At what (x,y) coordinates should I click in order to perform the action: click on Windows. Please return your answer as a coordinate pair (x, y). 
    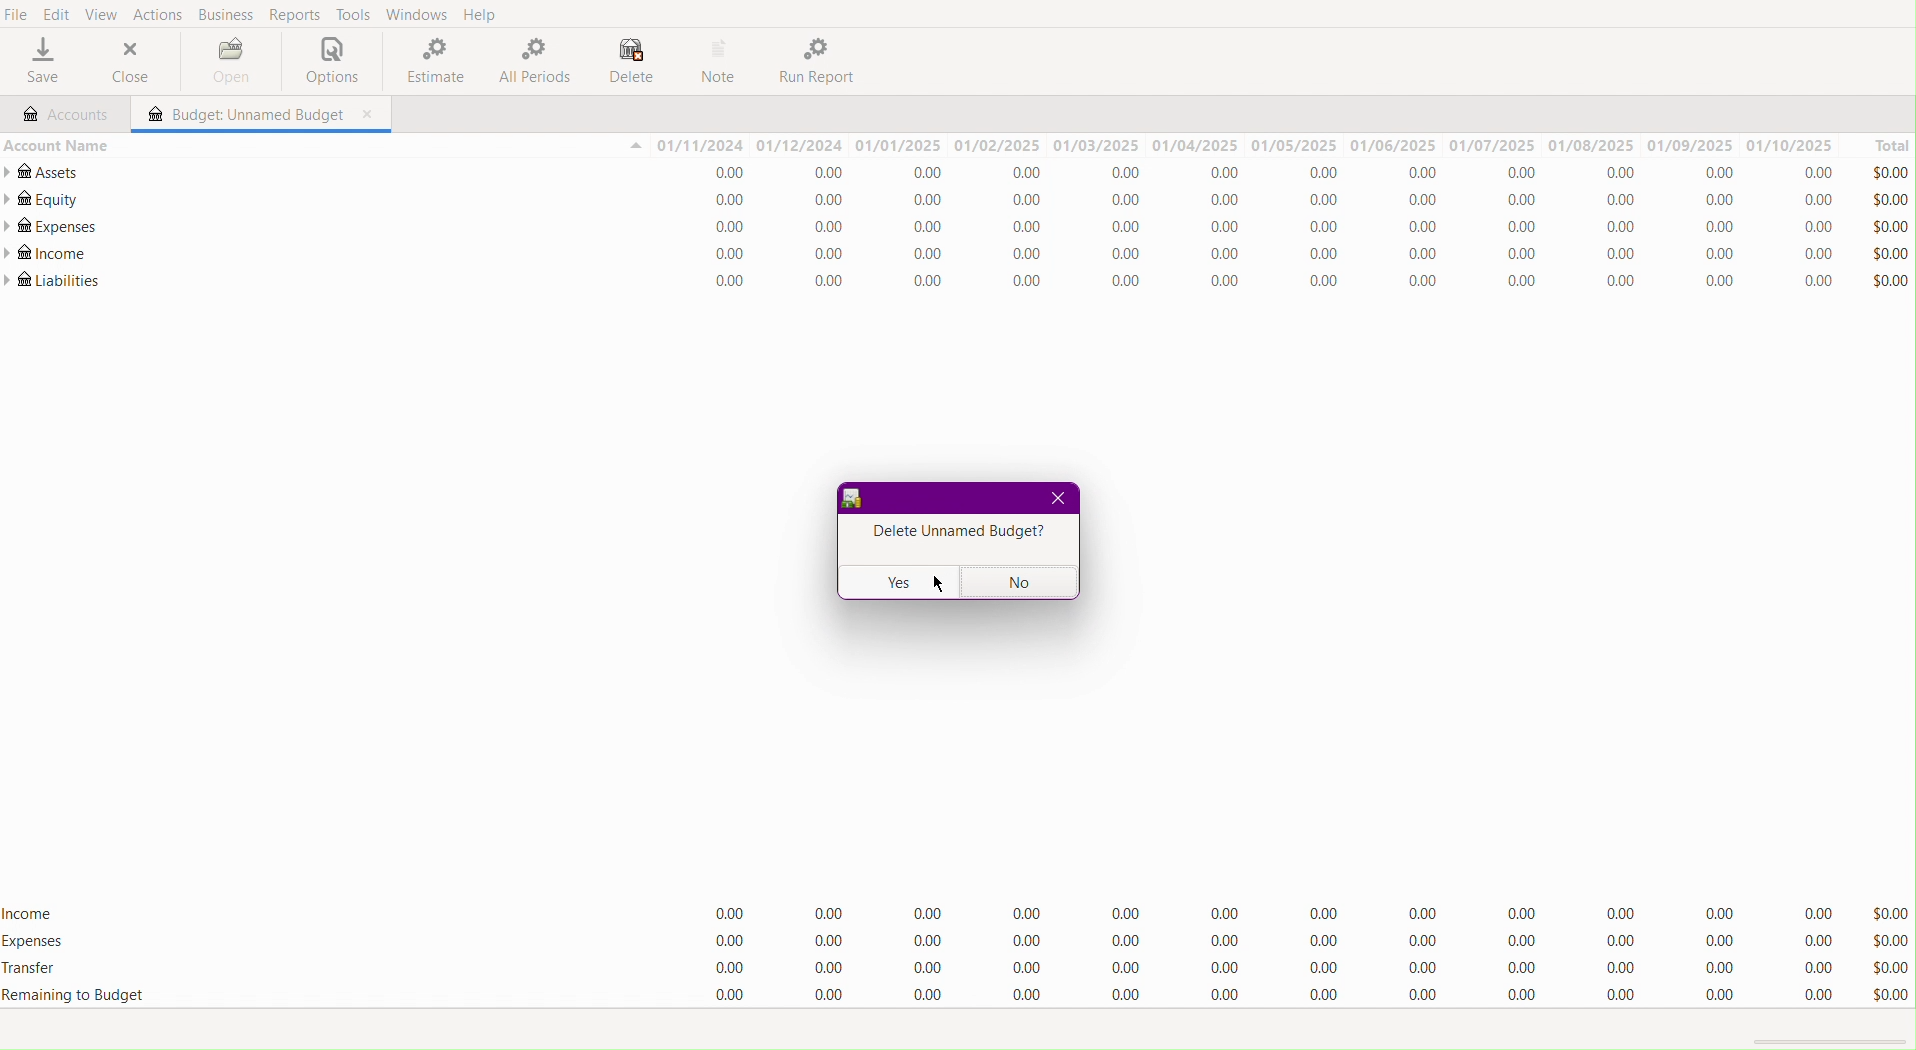
    Looking at the image, I should click on (417, 15).